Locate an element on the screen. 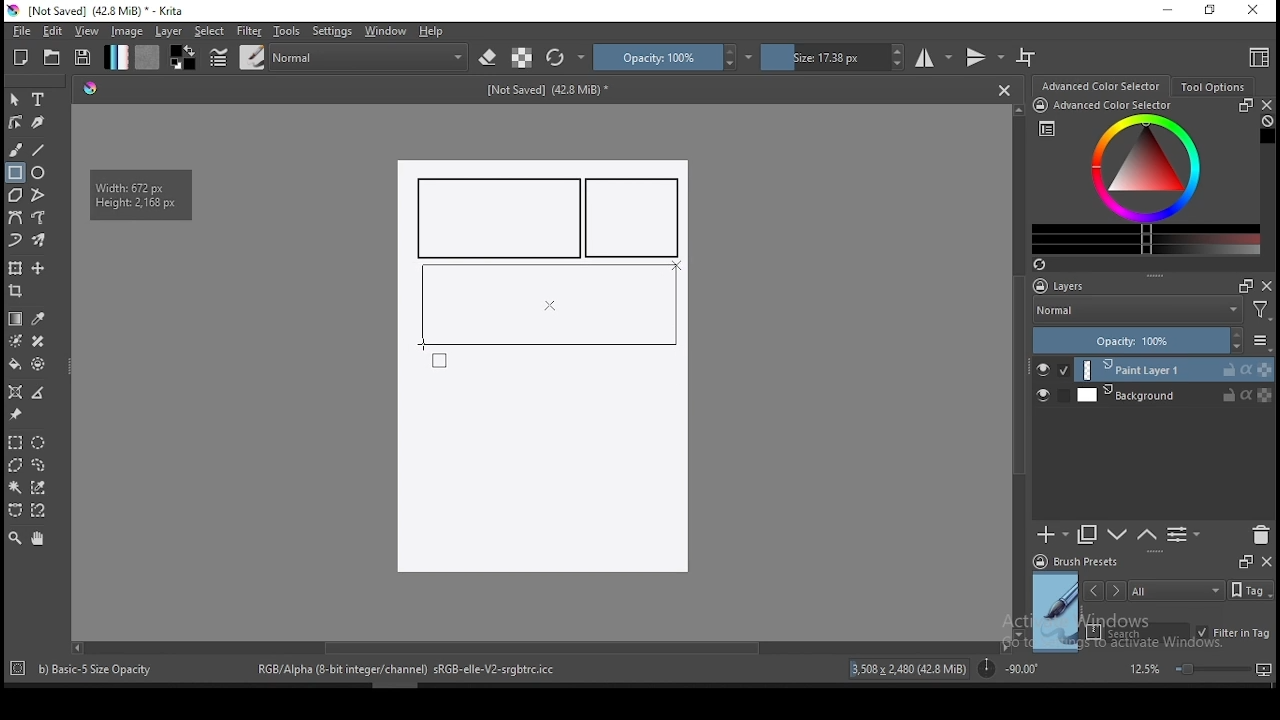 Image resolution: width=1280 pixels, height=720 pixels. Close is located at coordinates (1004, 89).